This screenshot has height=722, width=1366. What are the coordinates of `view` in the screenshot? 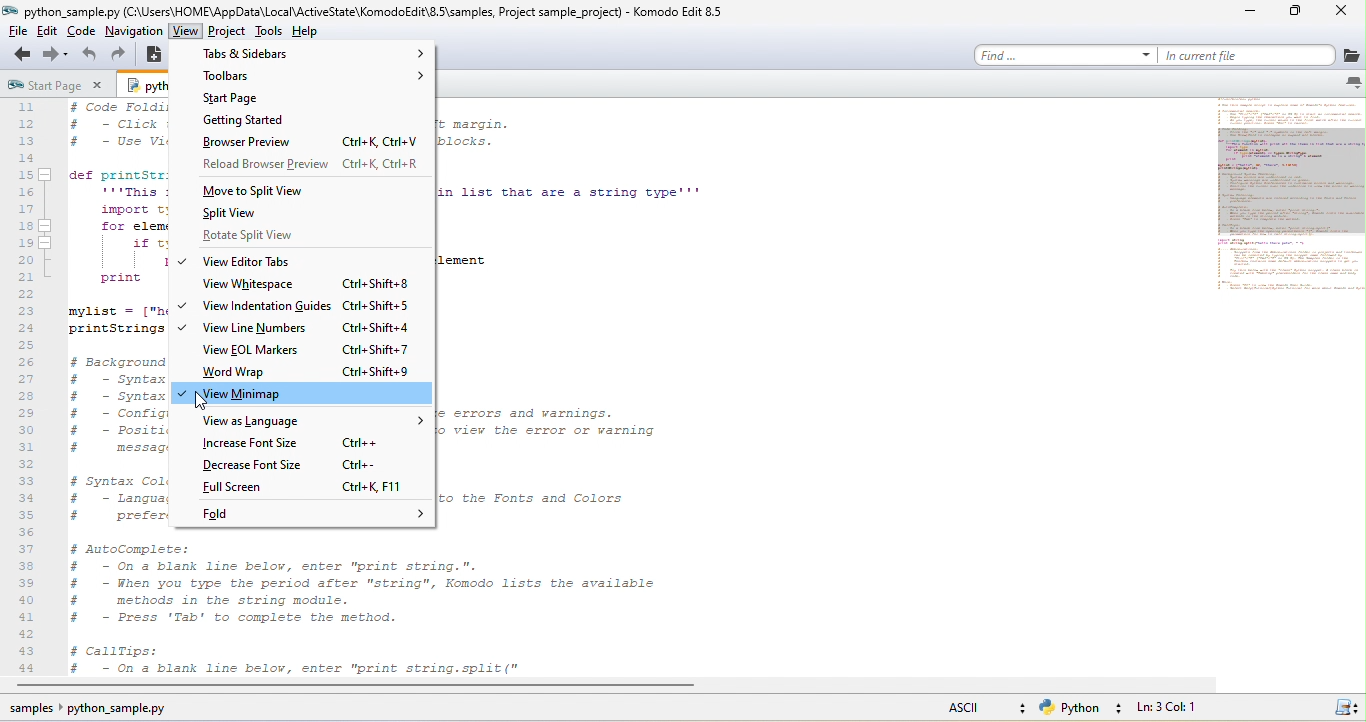 It's located at (187, 35).